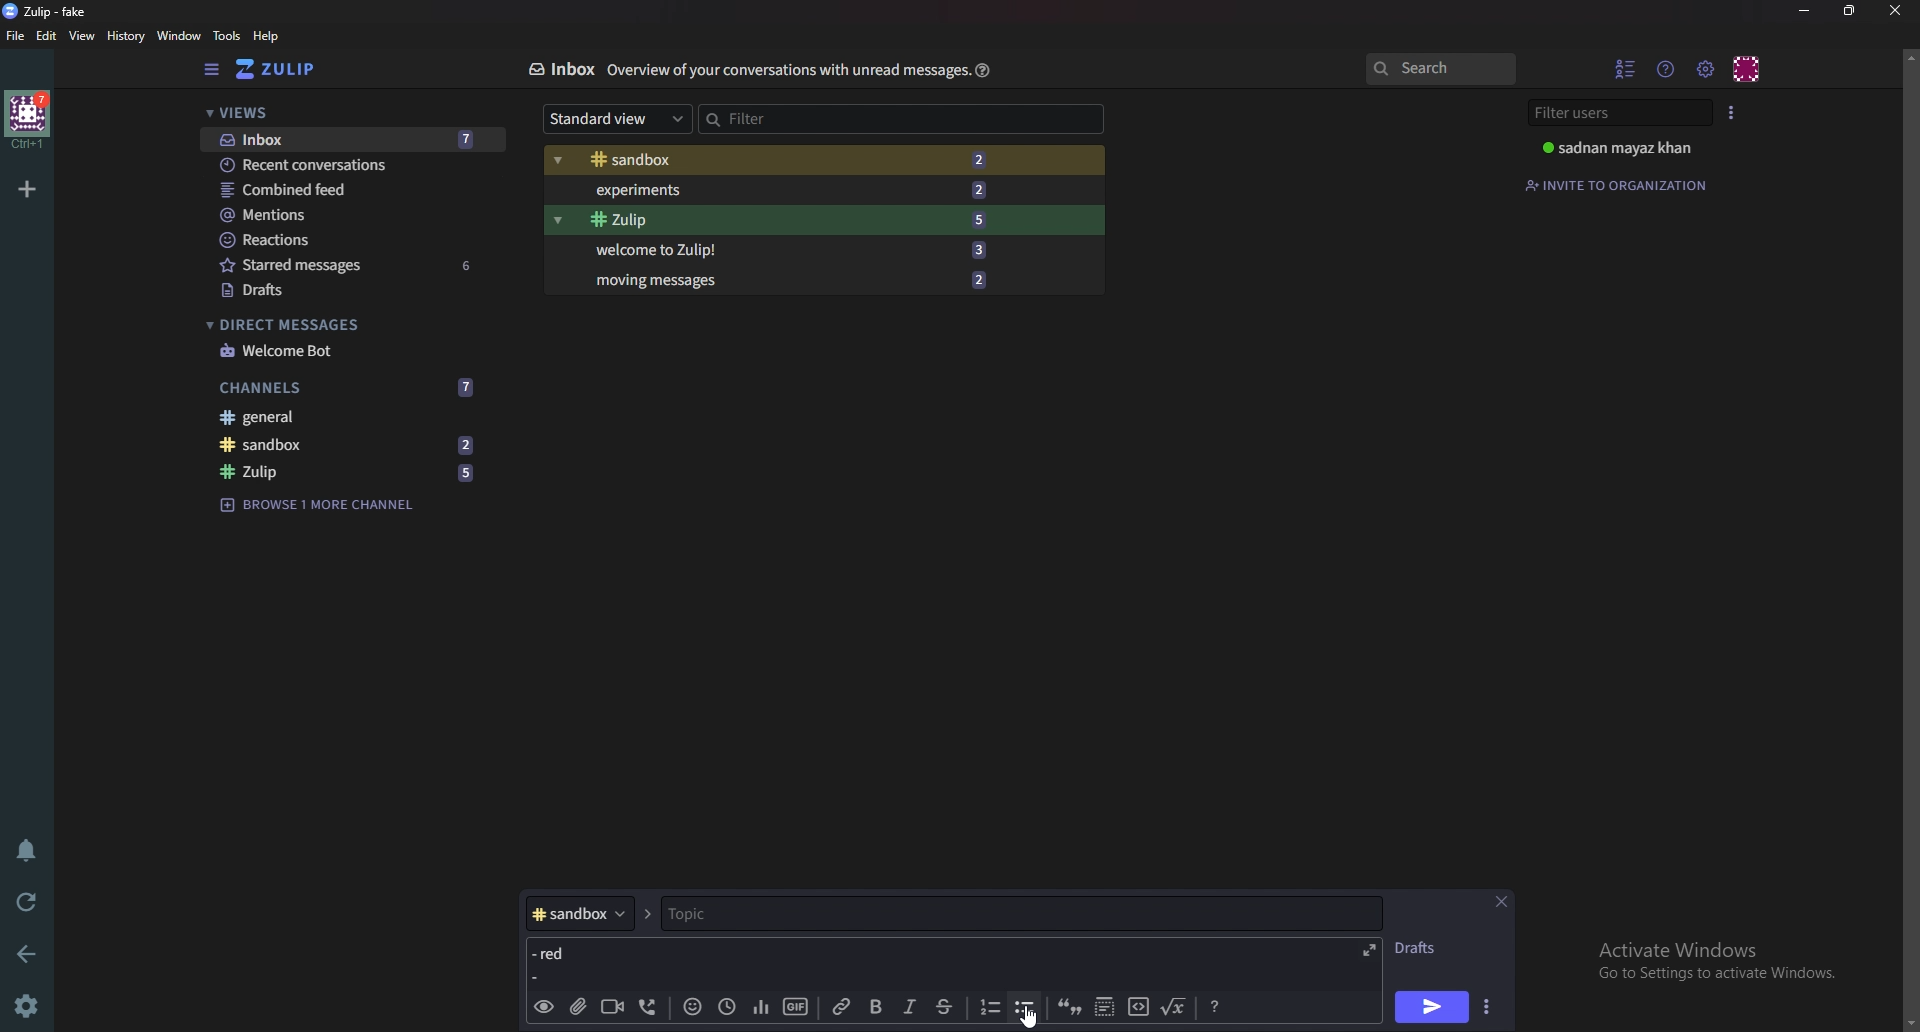 The width and height of the screenshot is (1920, 1032). I want to click on Enable do not disturb, so click(30, 847).